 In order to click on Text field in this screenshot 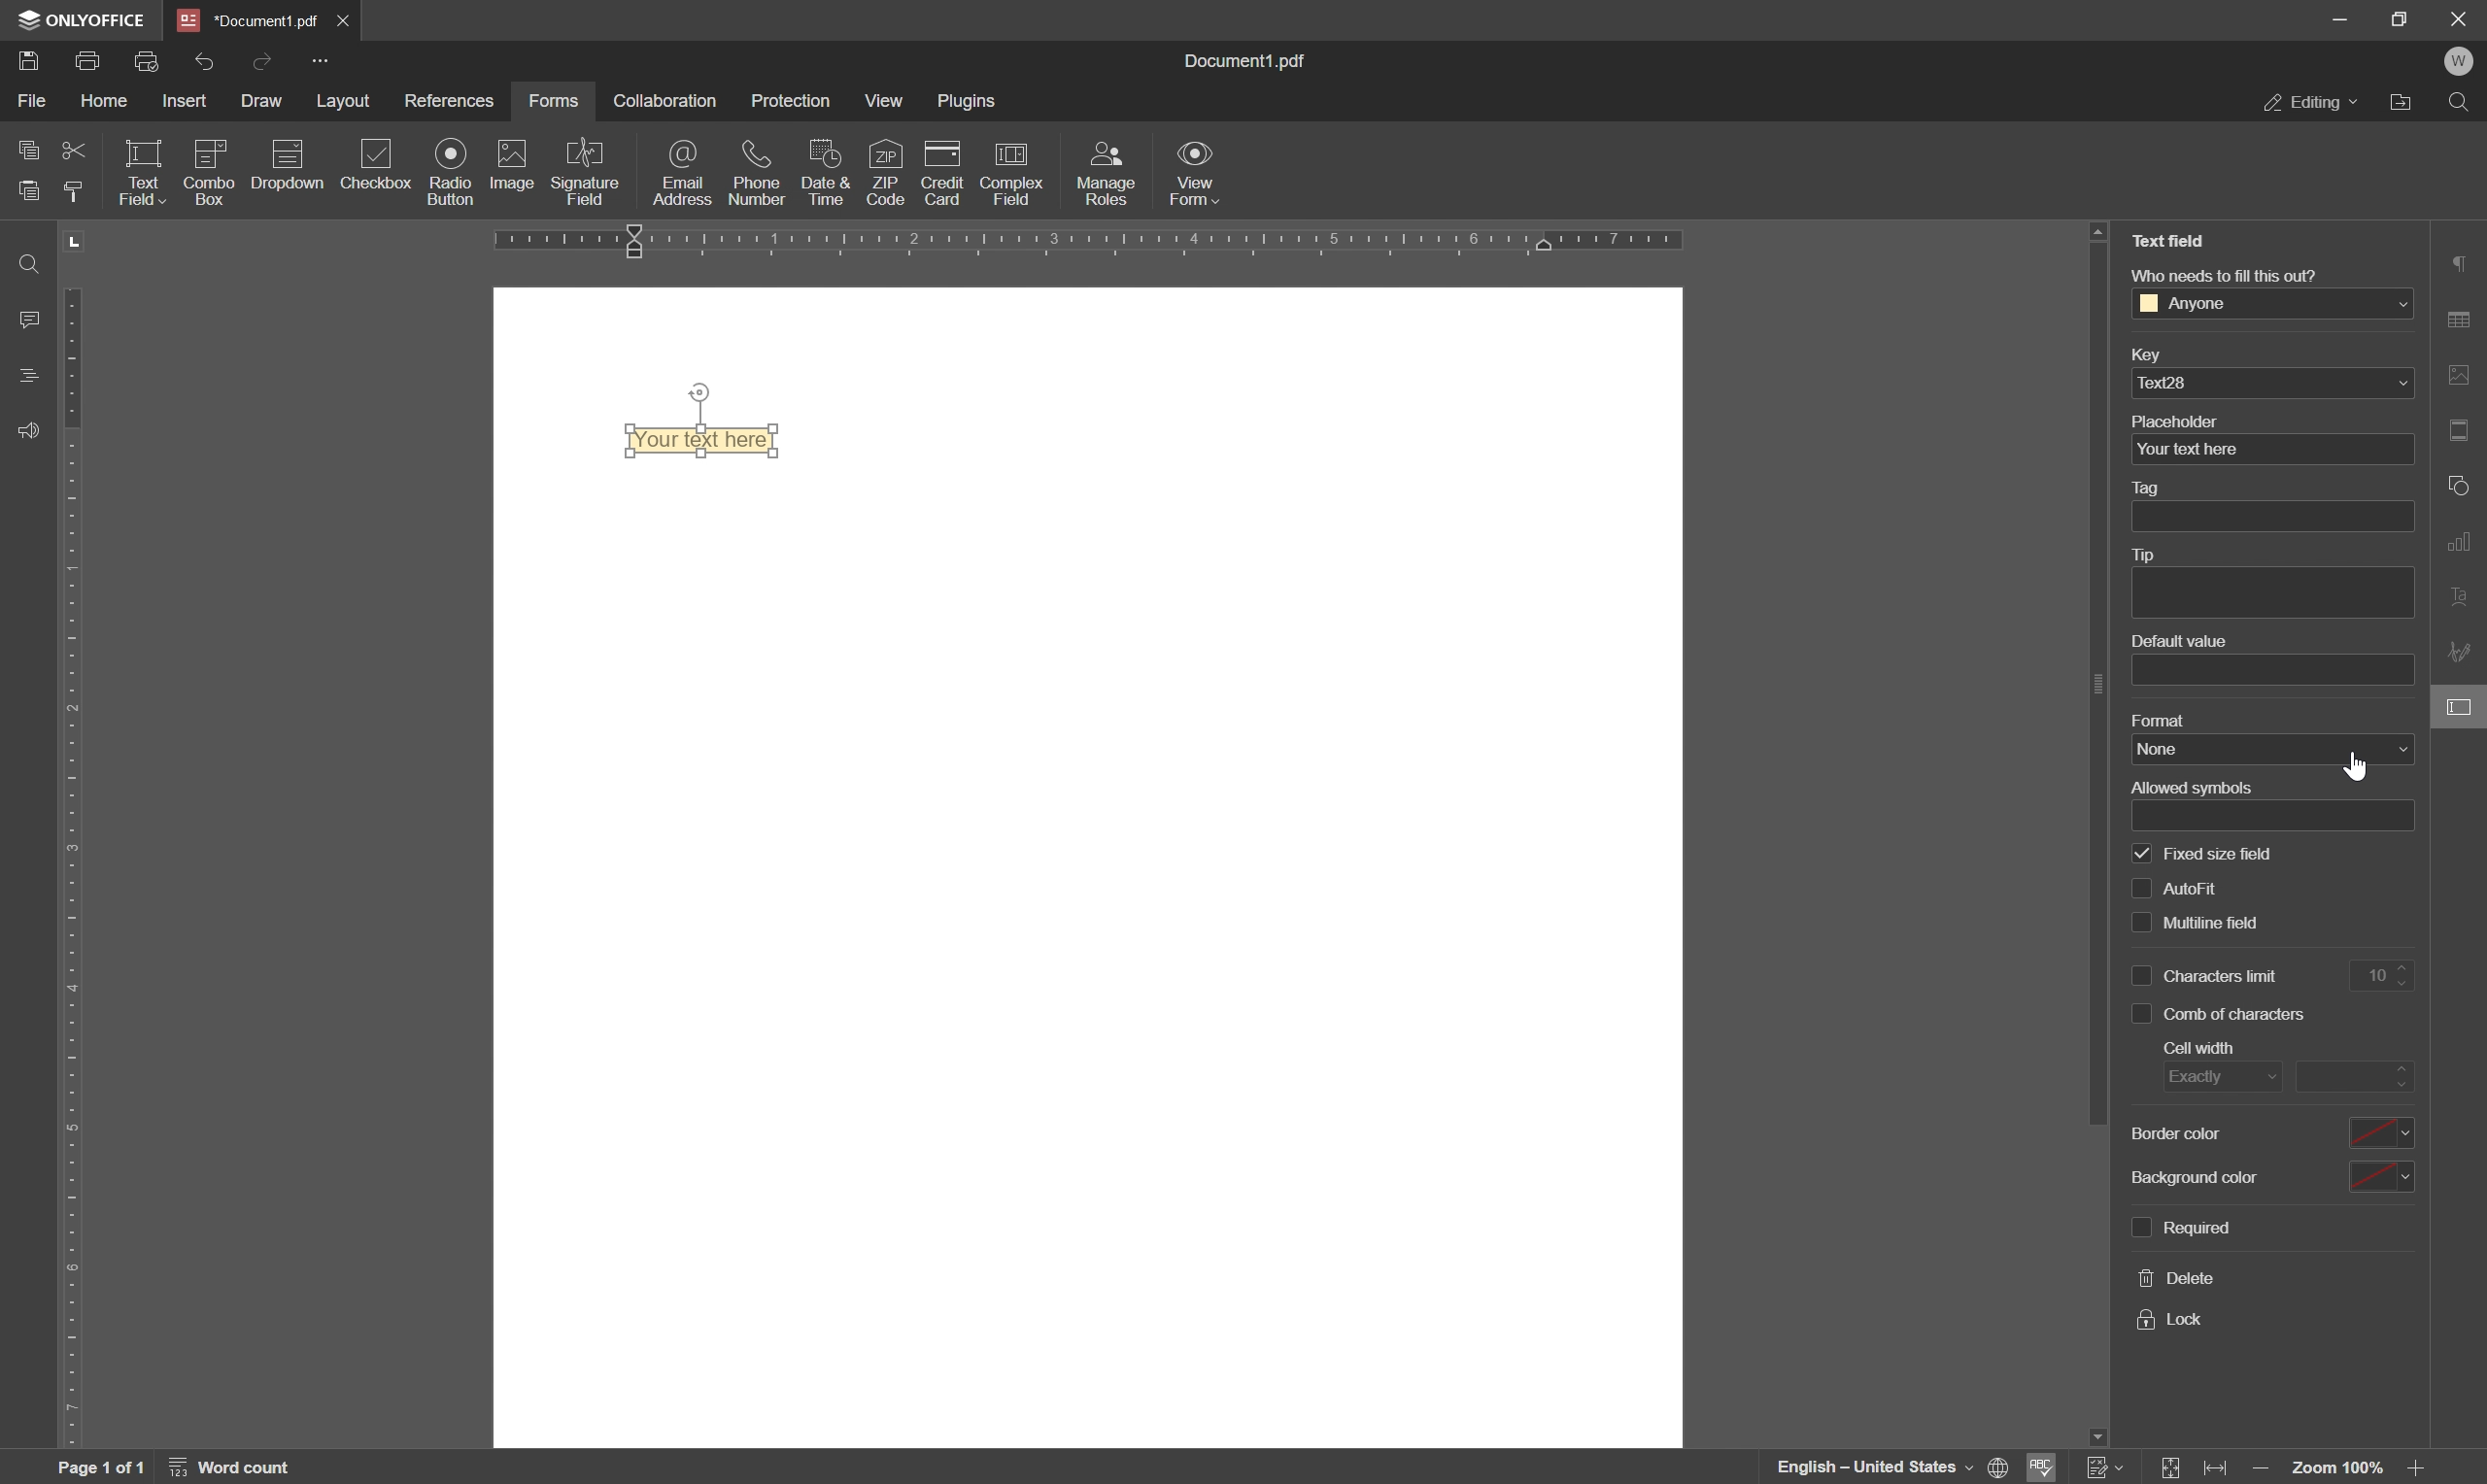, I will do `click(2178, 238)`.